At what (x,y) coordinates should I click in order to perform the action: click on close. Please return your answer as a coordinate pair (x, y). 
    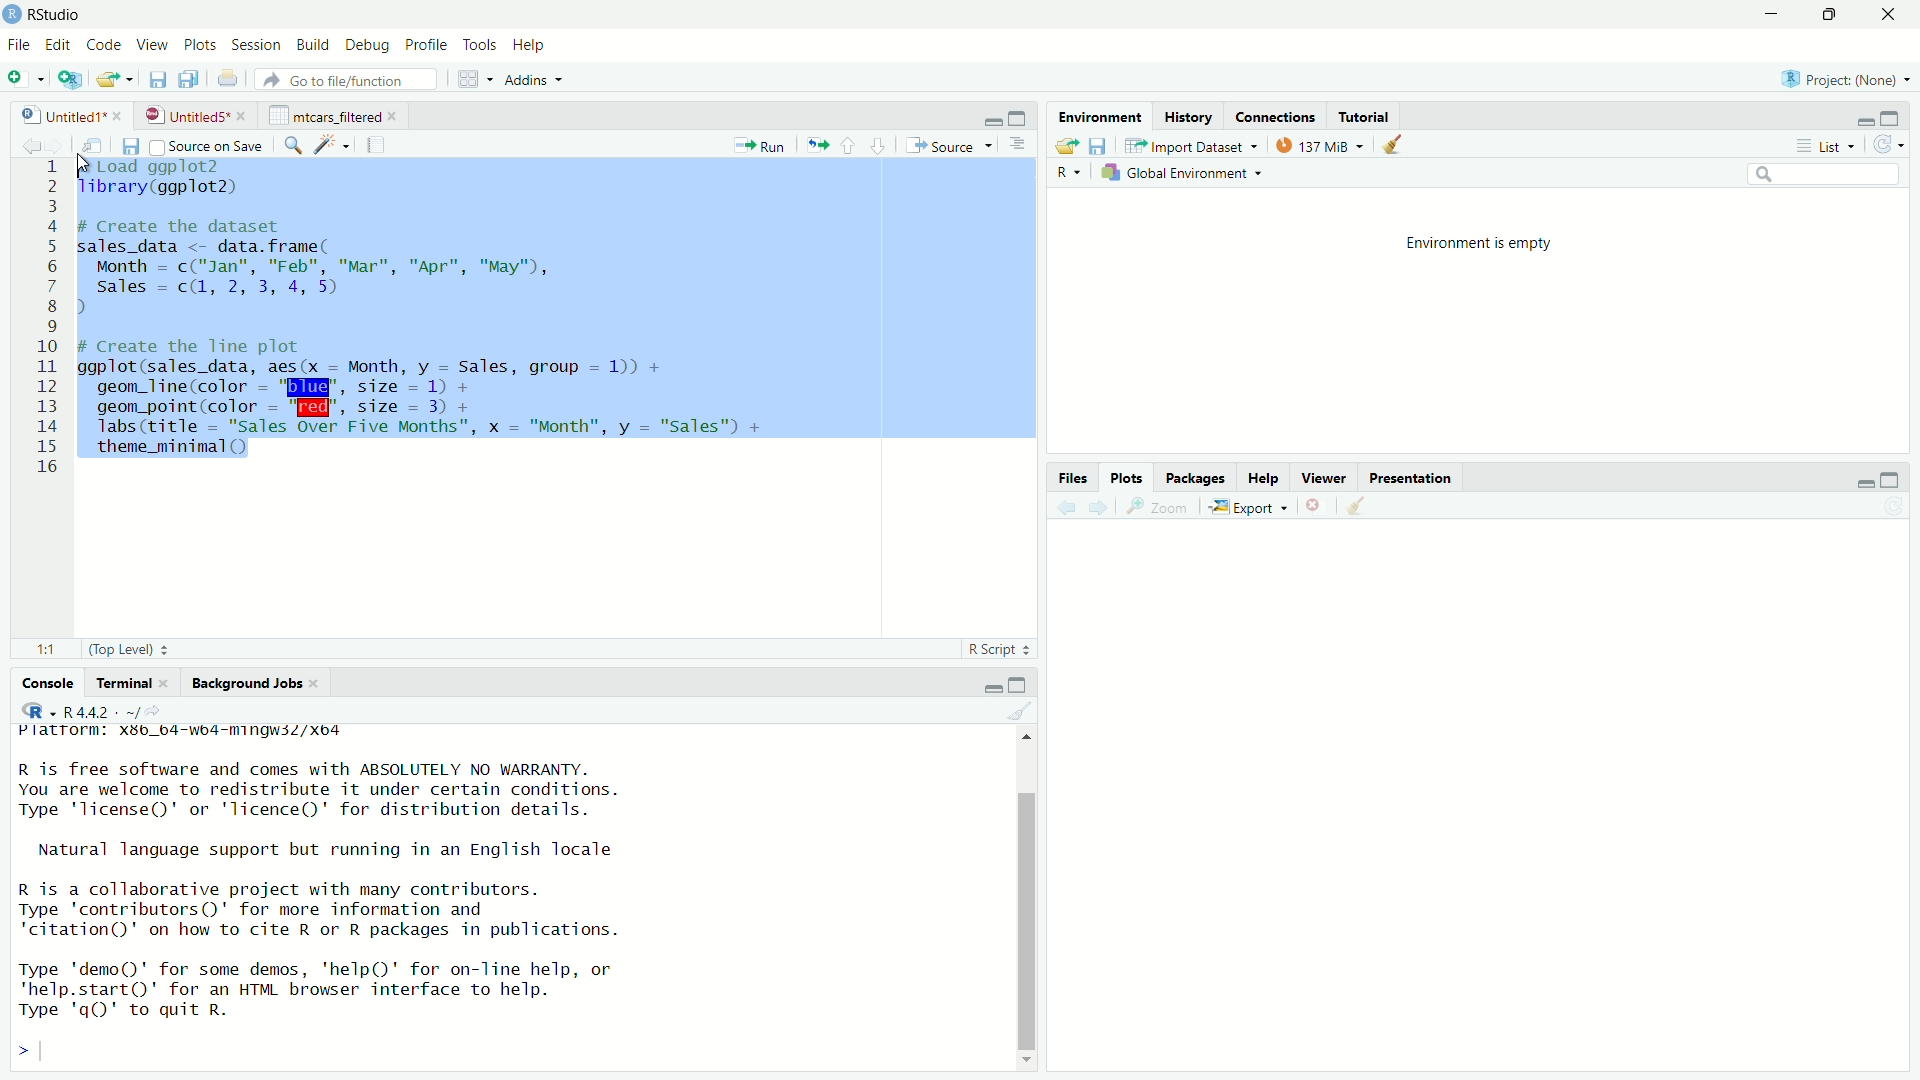
    Looking at the image, I should click on (397, 116).